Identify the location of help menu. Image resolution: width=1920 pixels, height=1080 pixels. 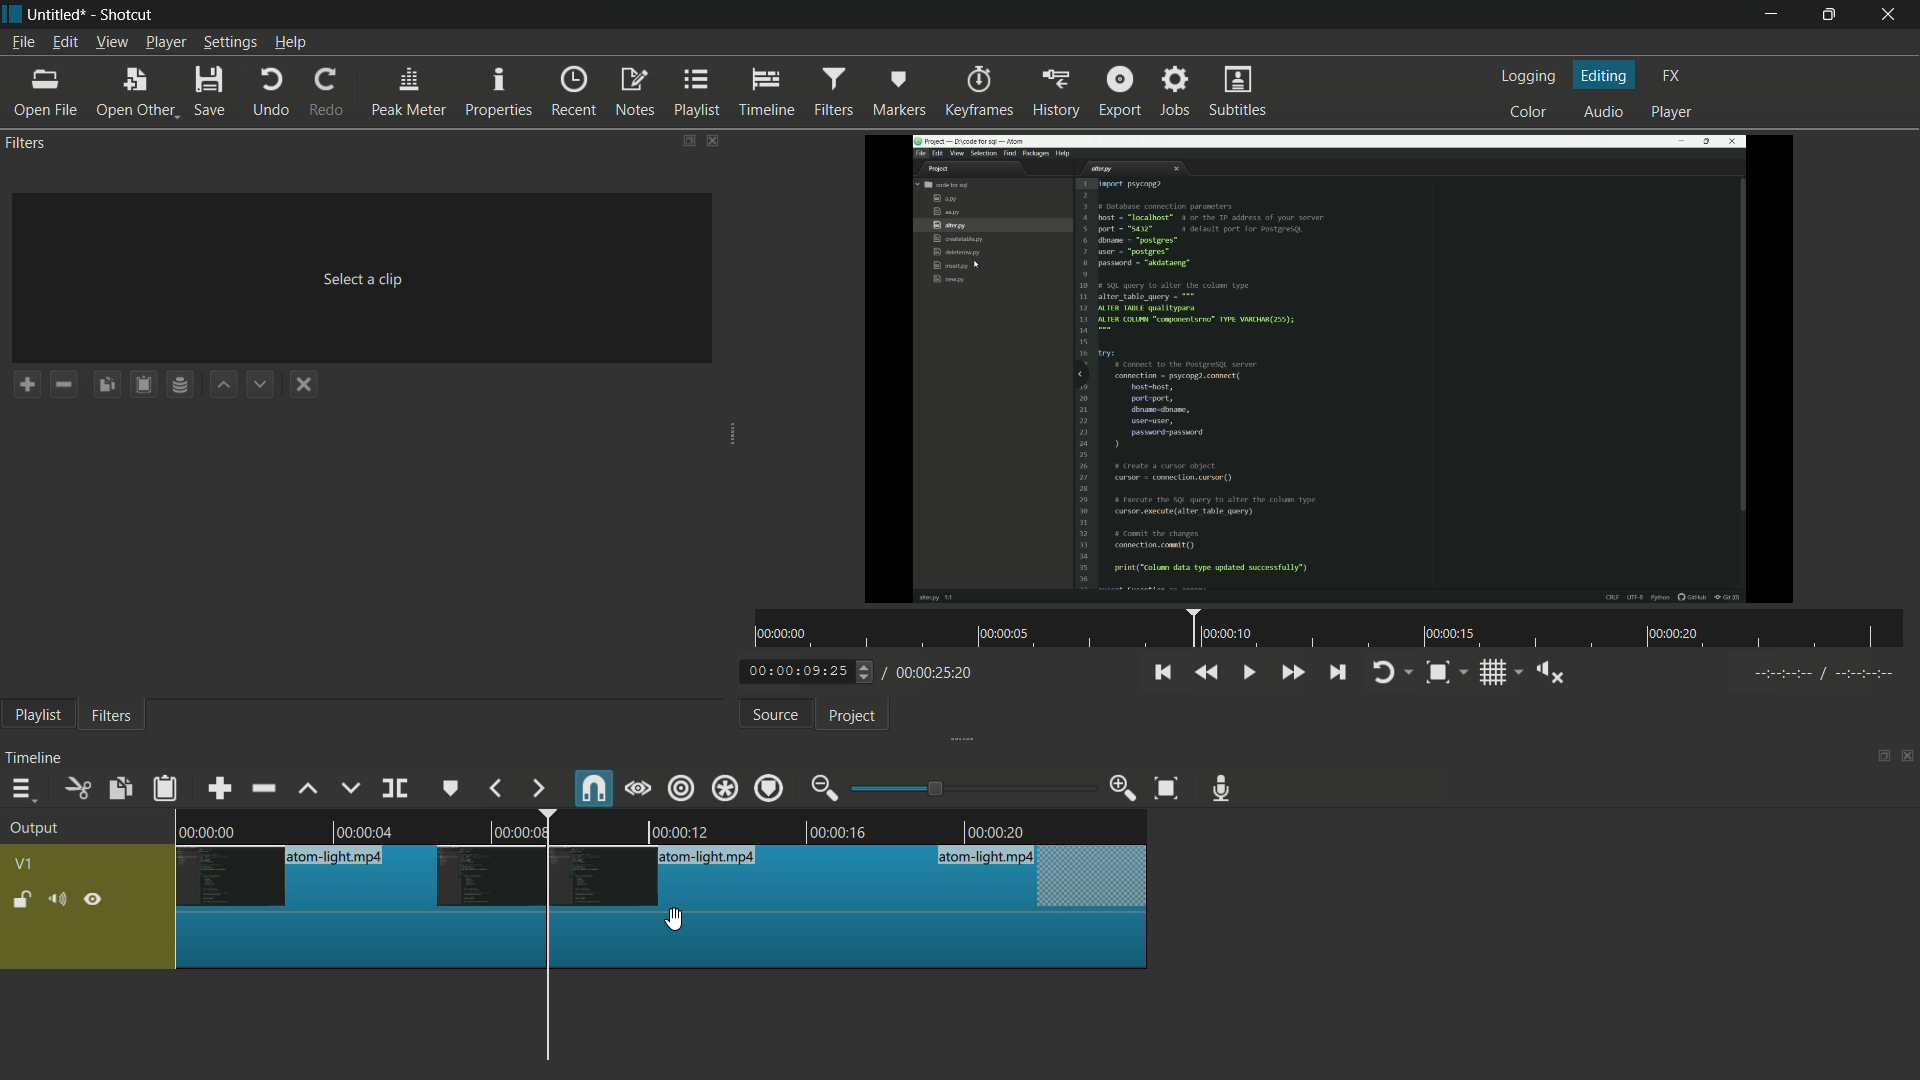
(290, 44).